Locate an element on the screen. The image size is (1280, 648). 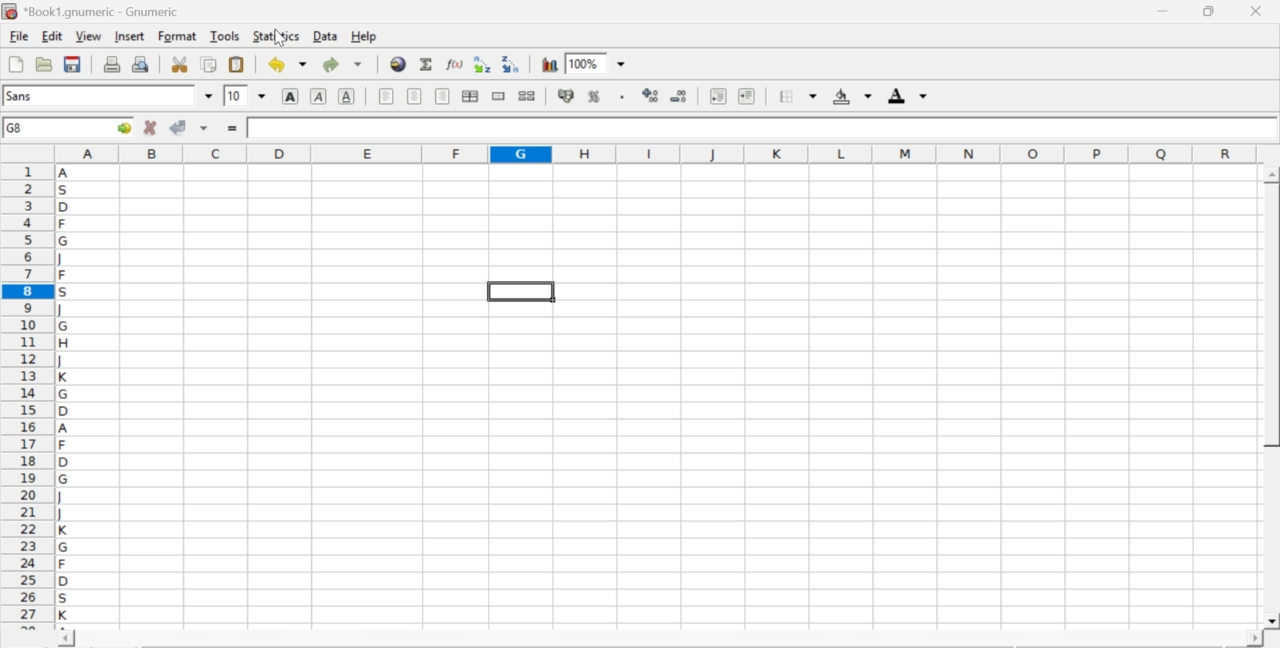
application name is located at coordinates (94, 9).